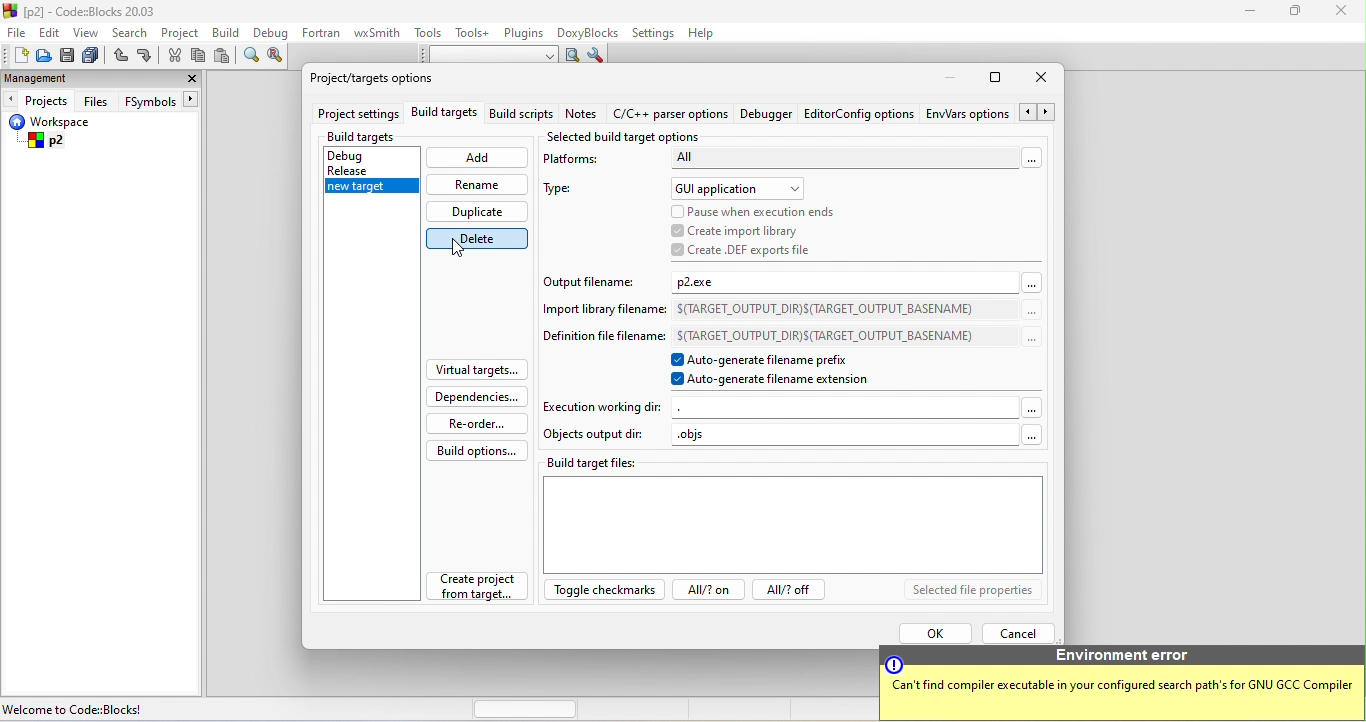 The width and height of the screenshot is (1366, 722). What do you see at coordinates (572, 55) in the screenshot?
I see `run search` at bounding box center [572, 55].